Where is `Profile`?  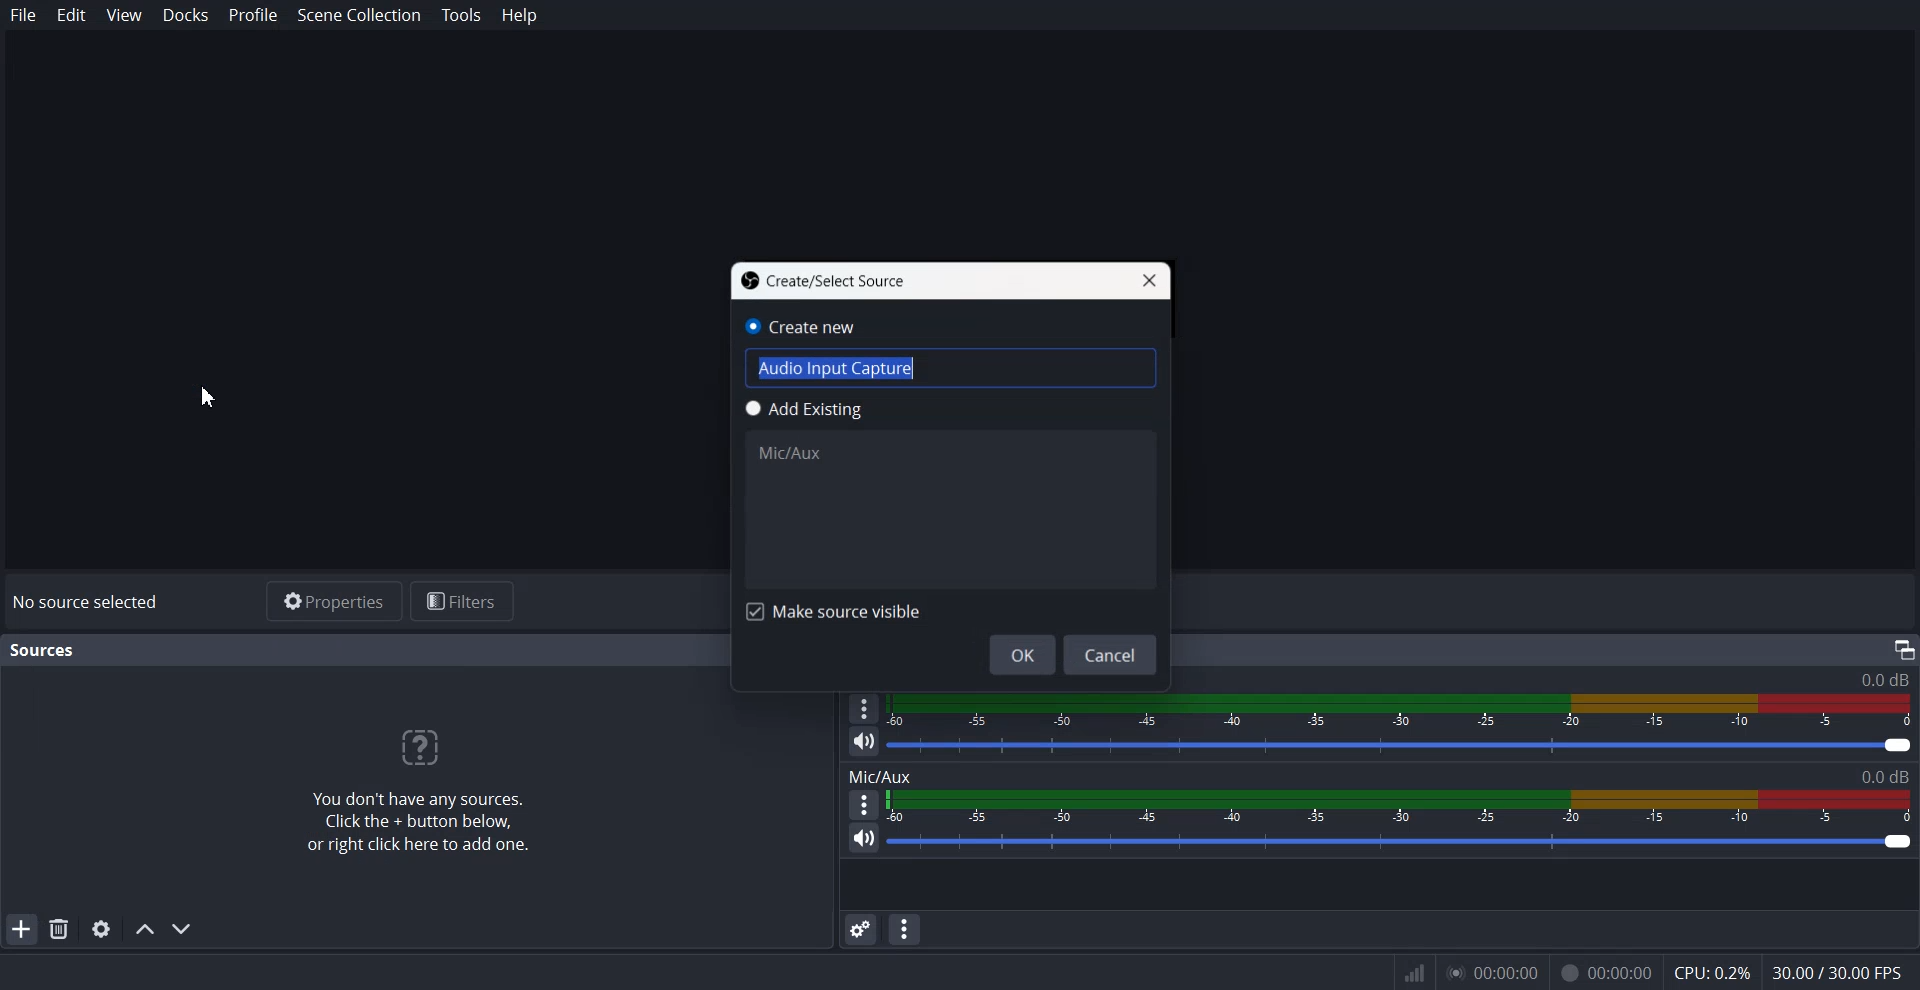
Profile is located at coordinates (253, 15).